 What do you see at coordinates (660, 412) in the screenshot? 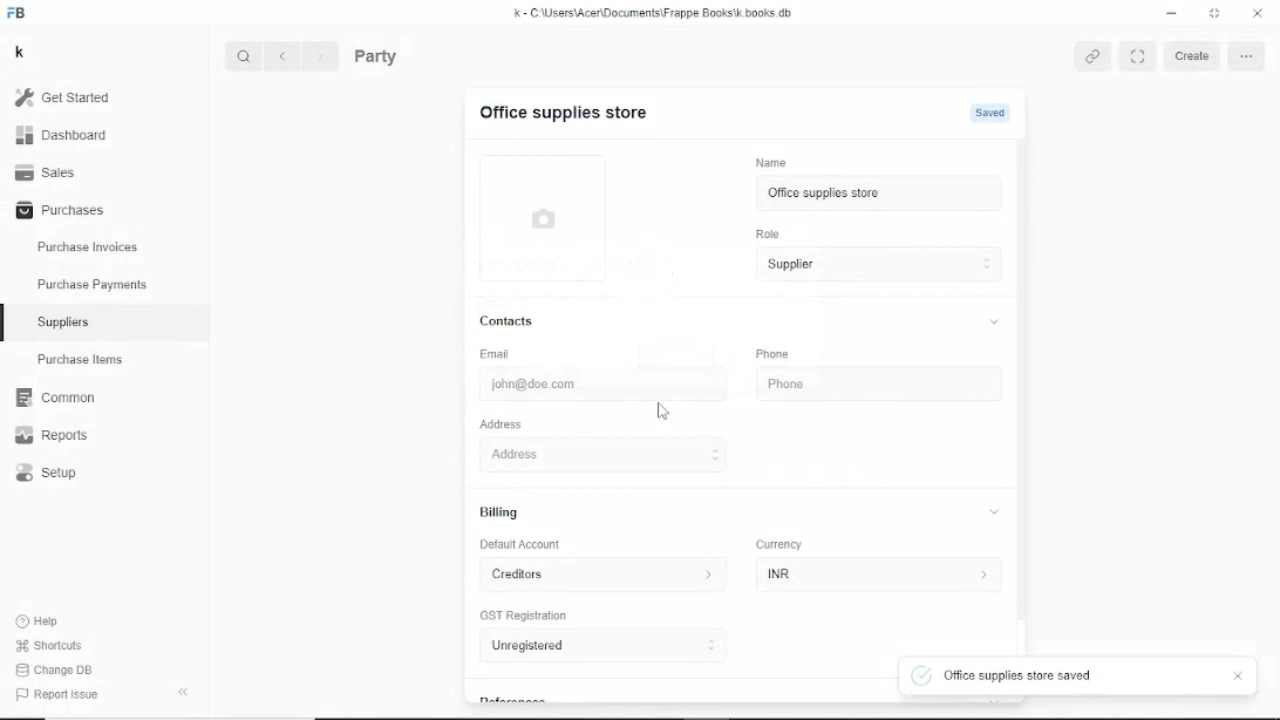
I see `Cursor` at bounding box center [660, 412].